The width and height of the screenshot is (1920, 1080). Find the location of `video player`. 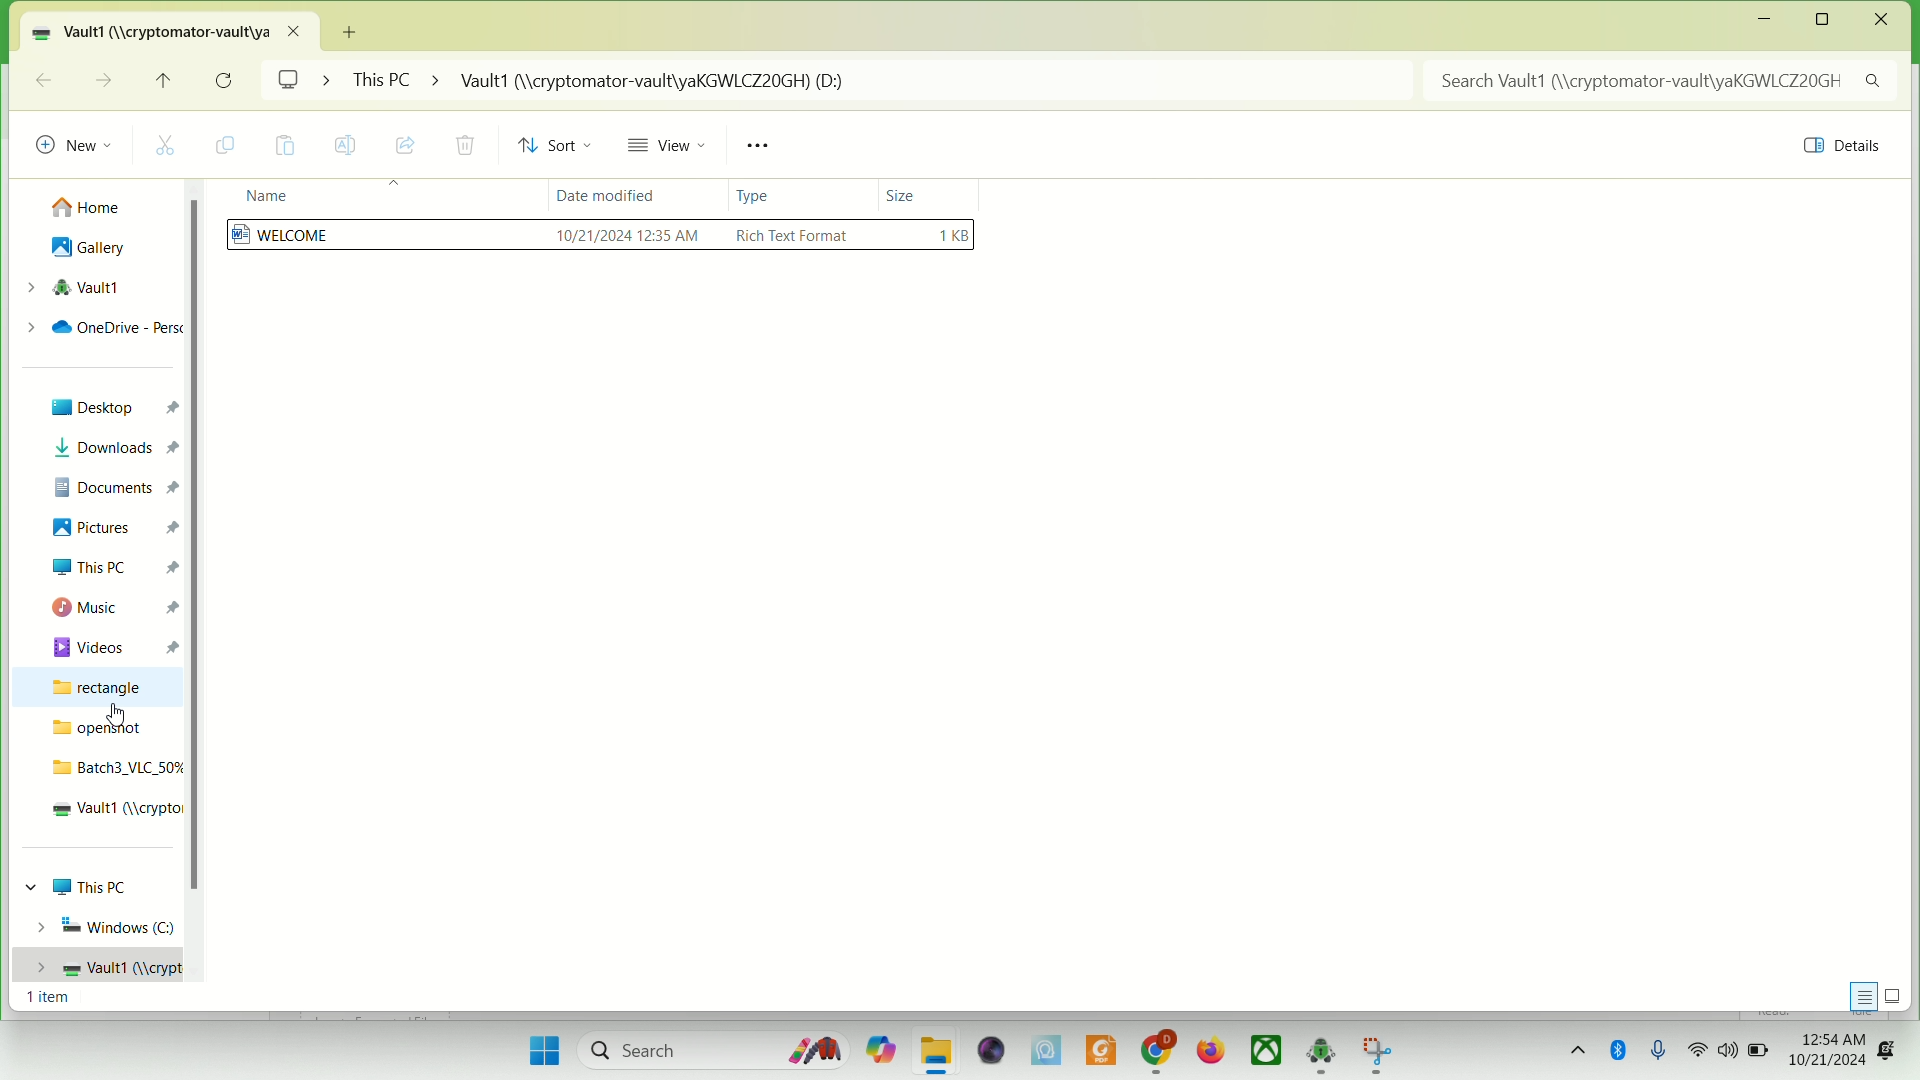

video player is located at coordinates (987, 1049).